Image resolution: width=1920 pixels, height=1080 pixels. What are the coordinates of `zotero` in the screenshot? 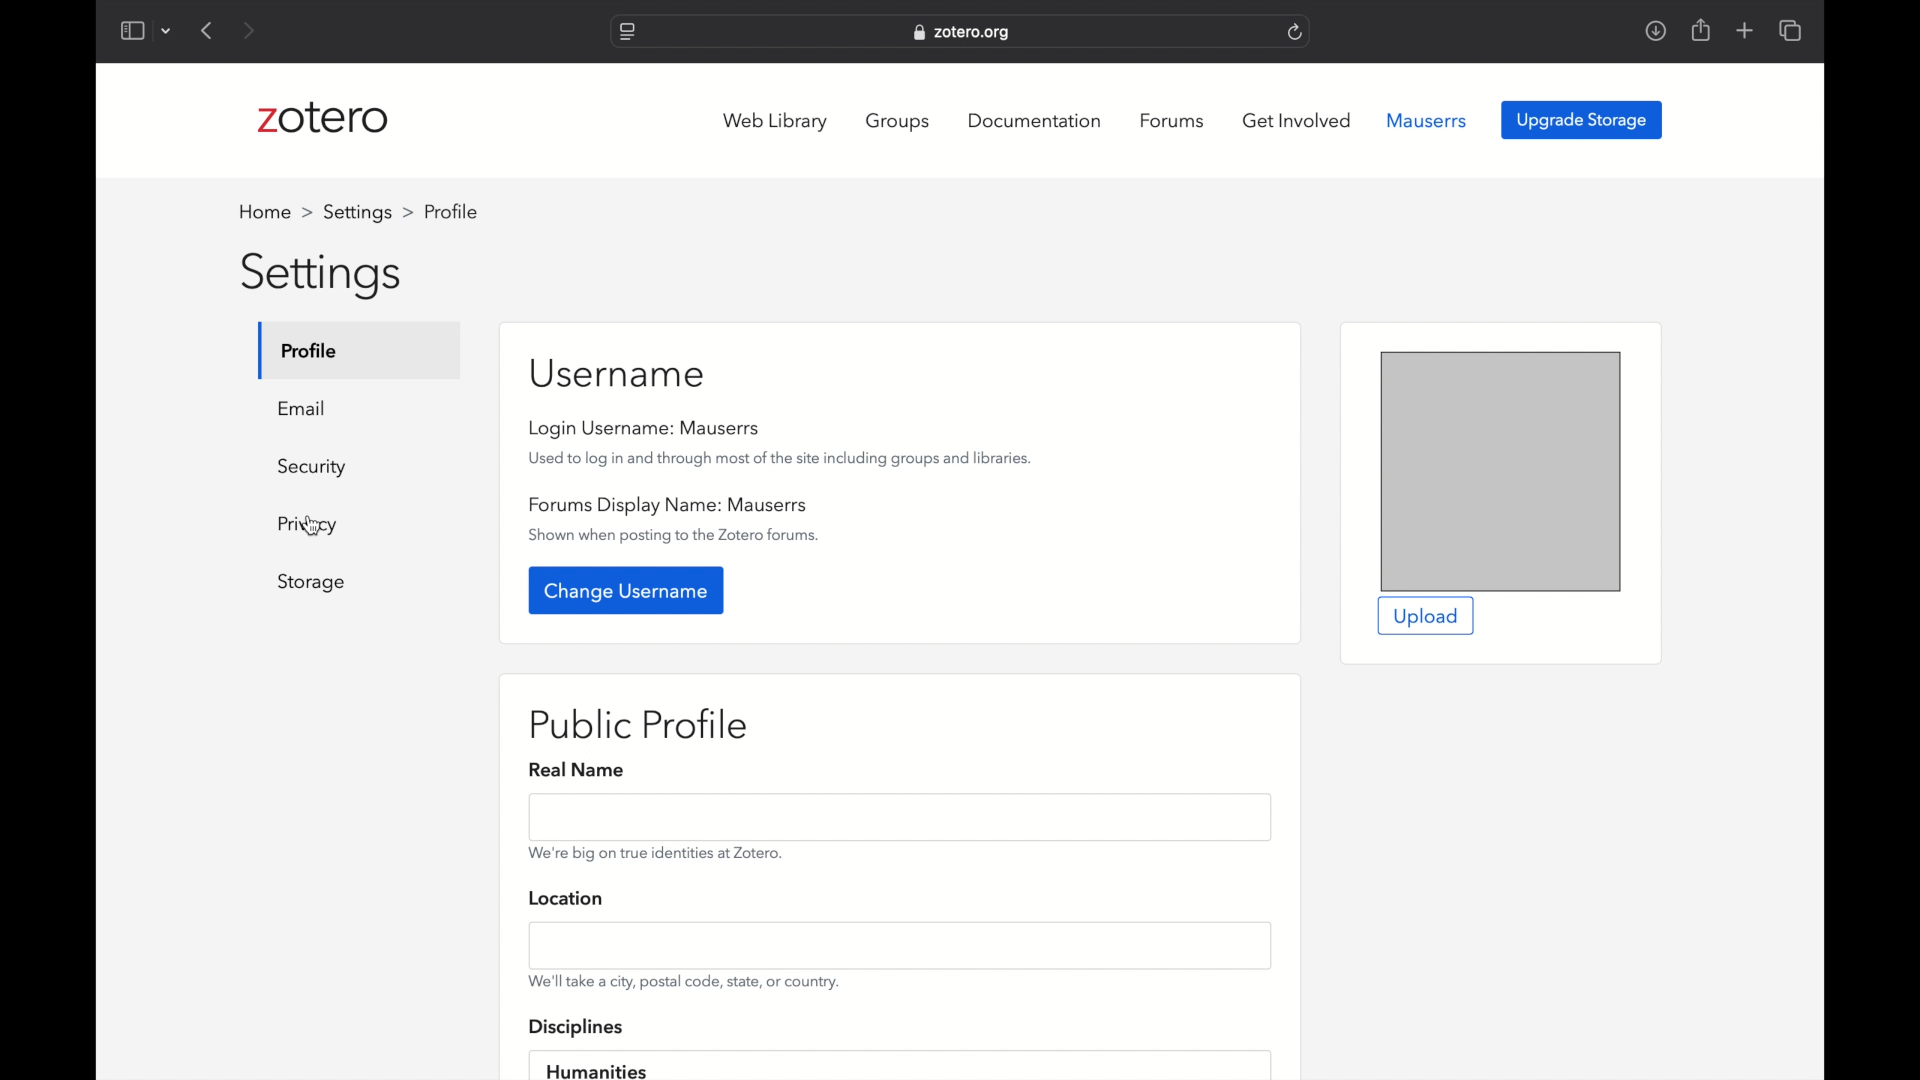 It's located at (323, 117).